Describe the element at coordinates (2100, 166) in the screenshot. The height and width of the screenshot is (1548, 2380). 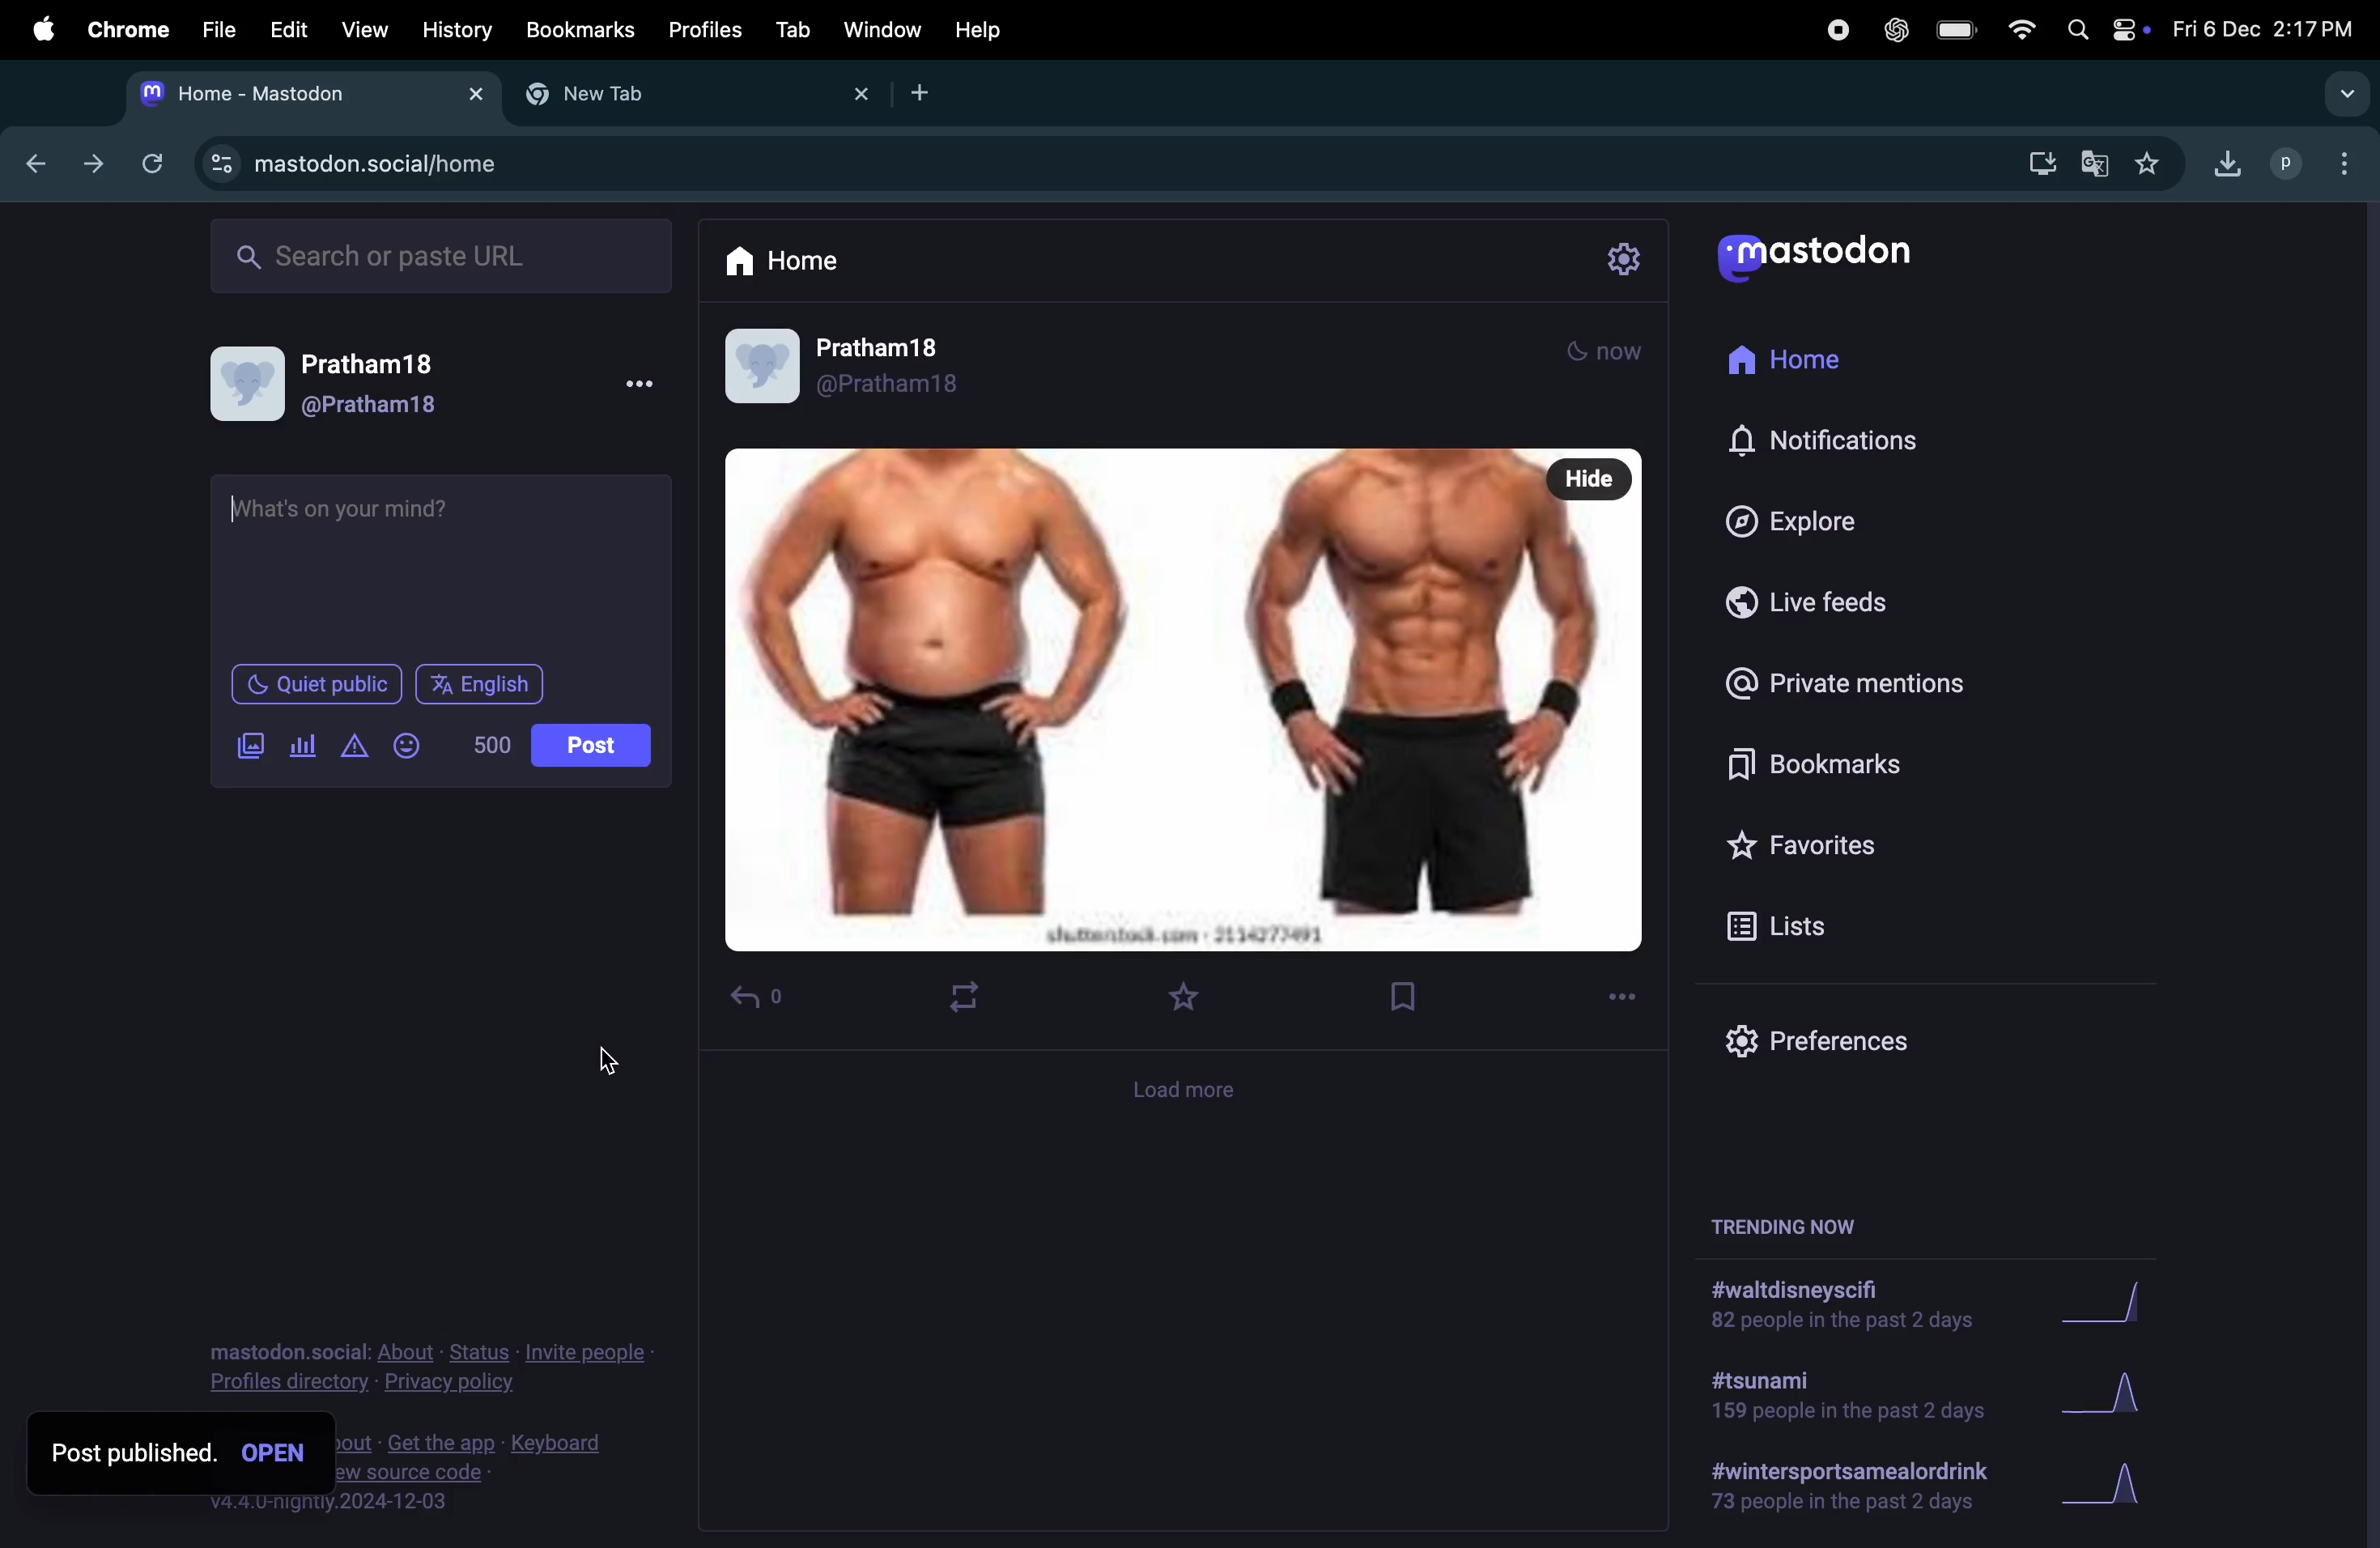
I see `translate` at that location.